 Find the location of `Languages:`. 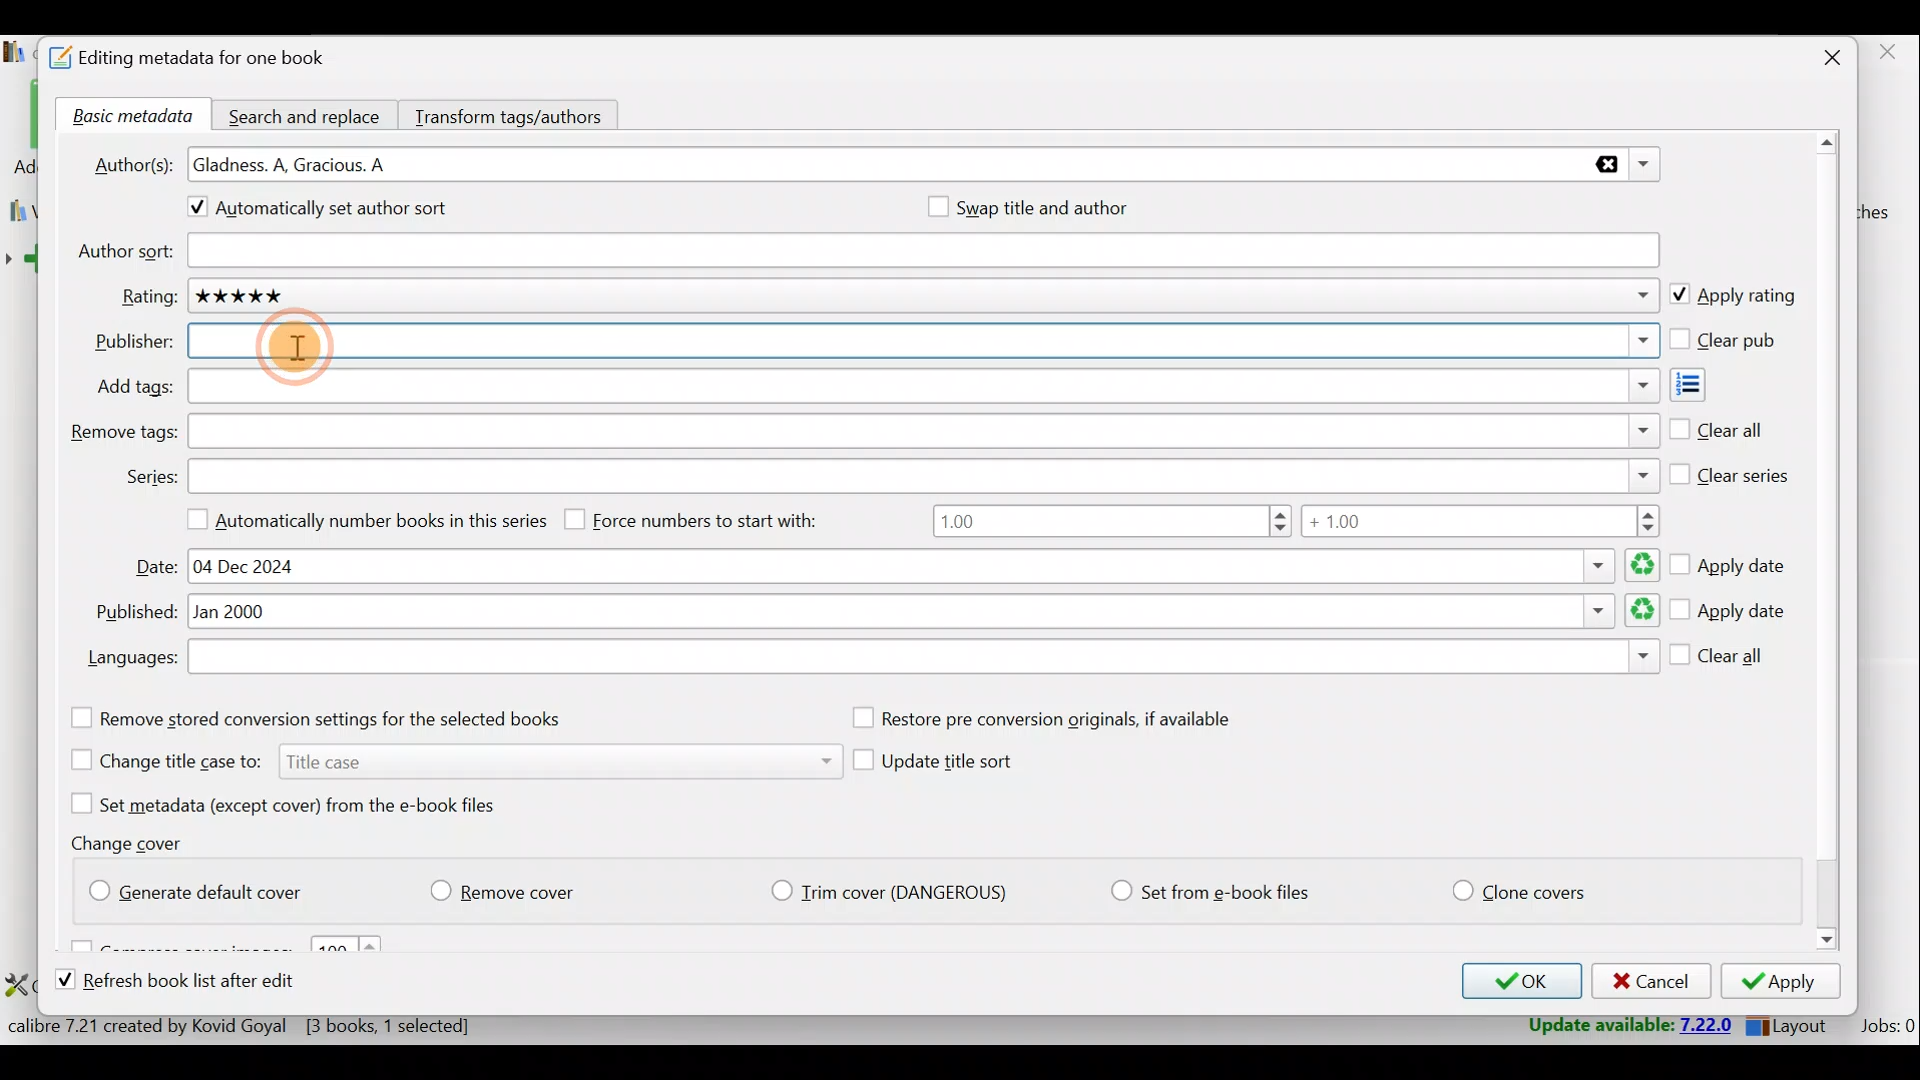

Languages: is located at coordinates (130, 660).